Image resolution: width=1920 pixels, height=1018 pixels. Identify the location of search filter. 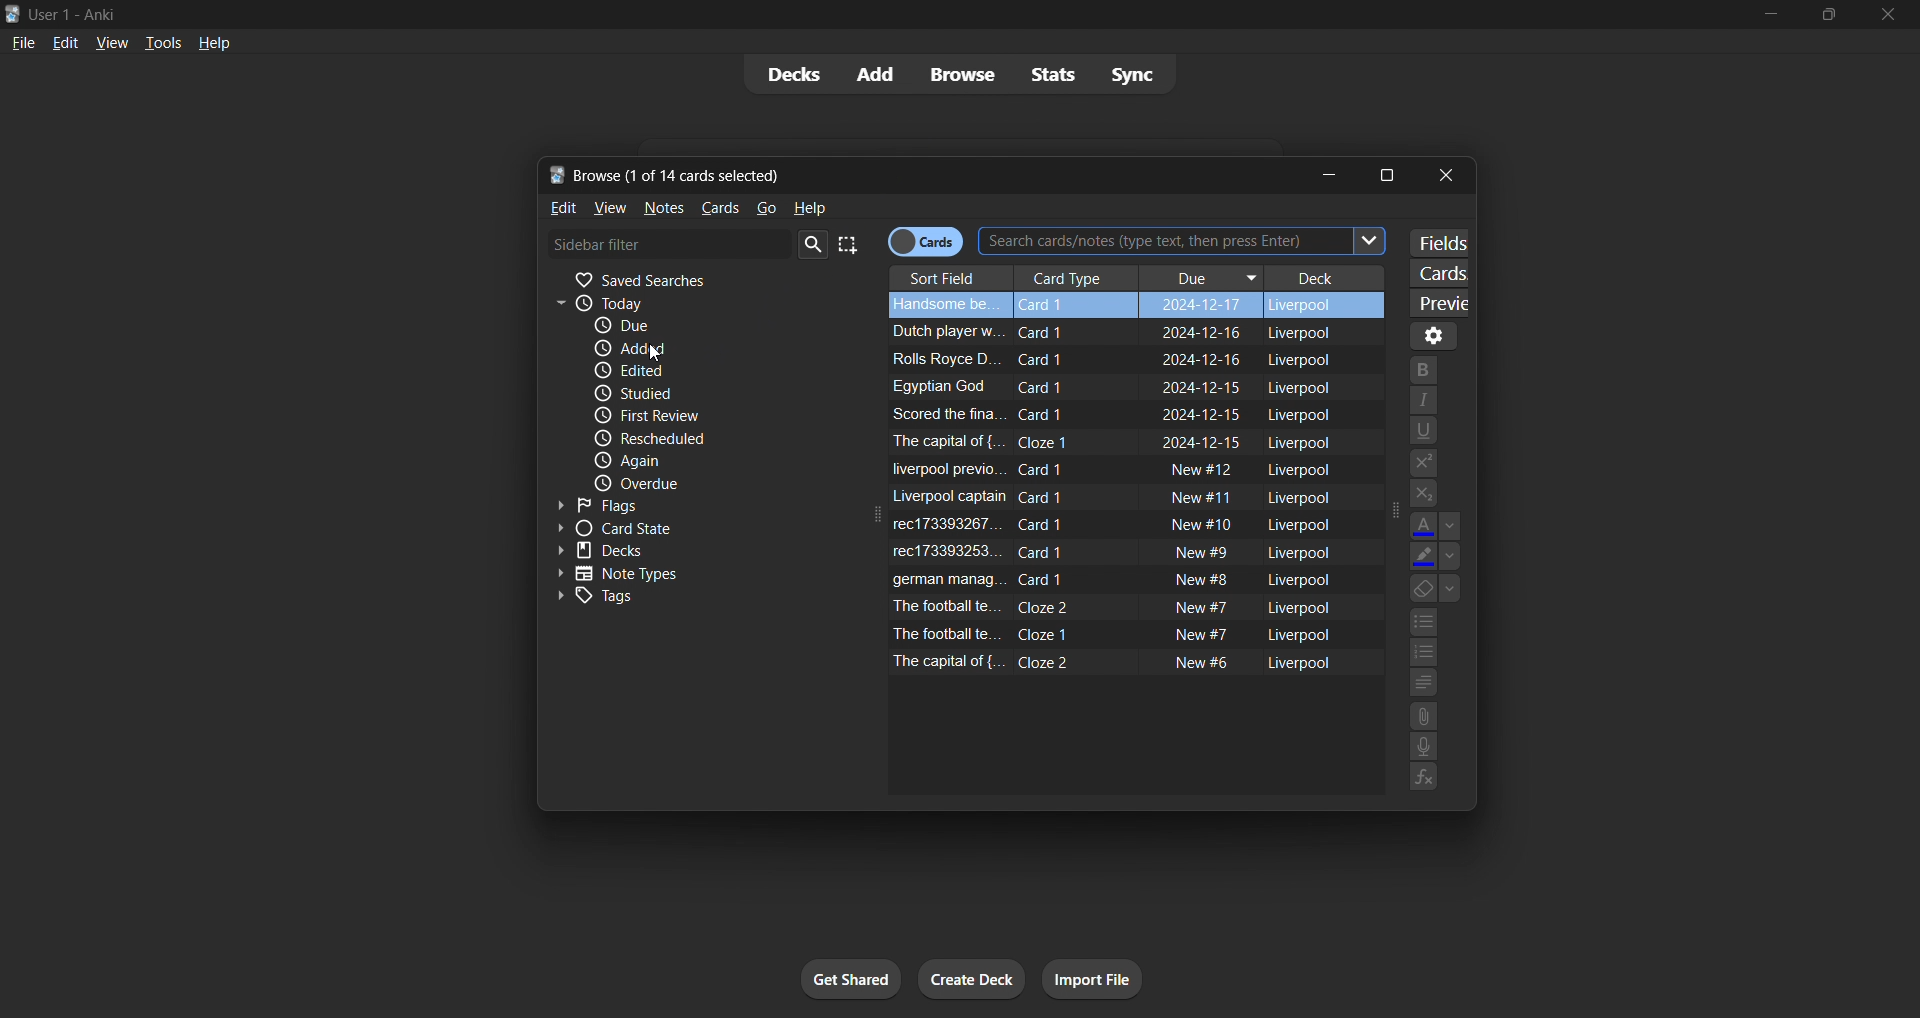
(690, 244).